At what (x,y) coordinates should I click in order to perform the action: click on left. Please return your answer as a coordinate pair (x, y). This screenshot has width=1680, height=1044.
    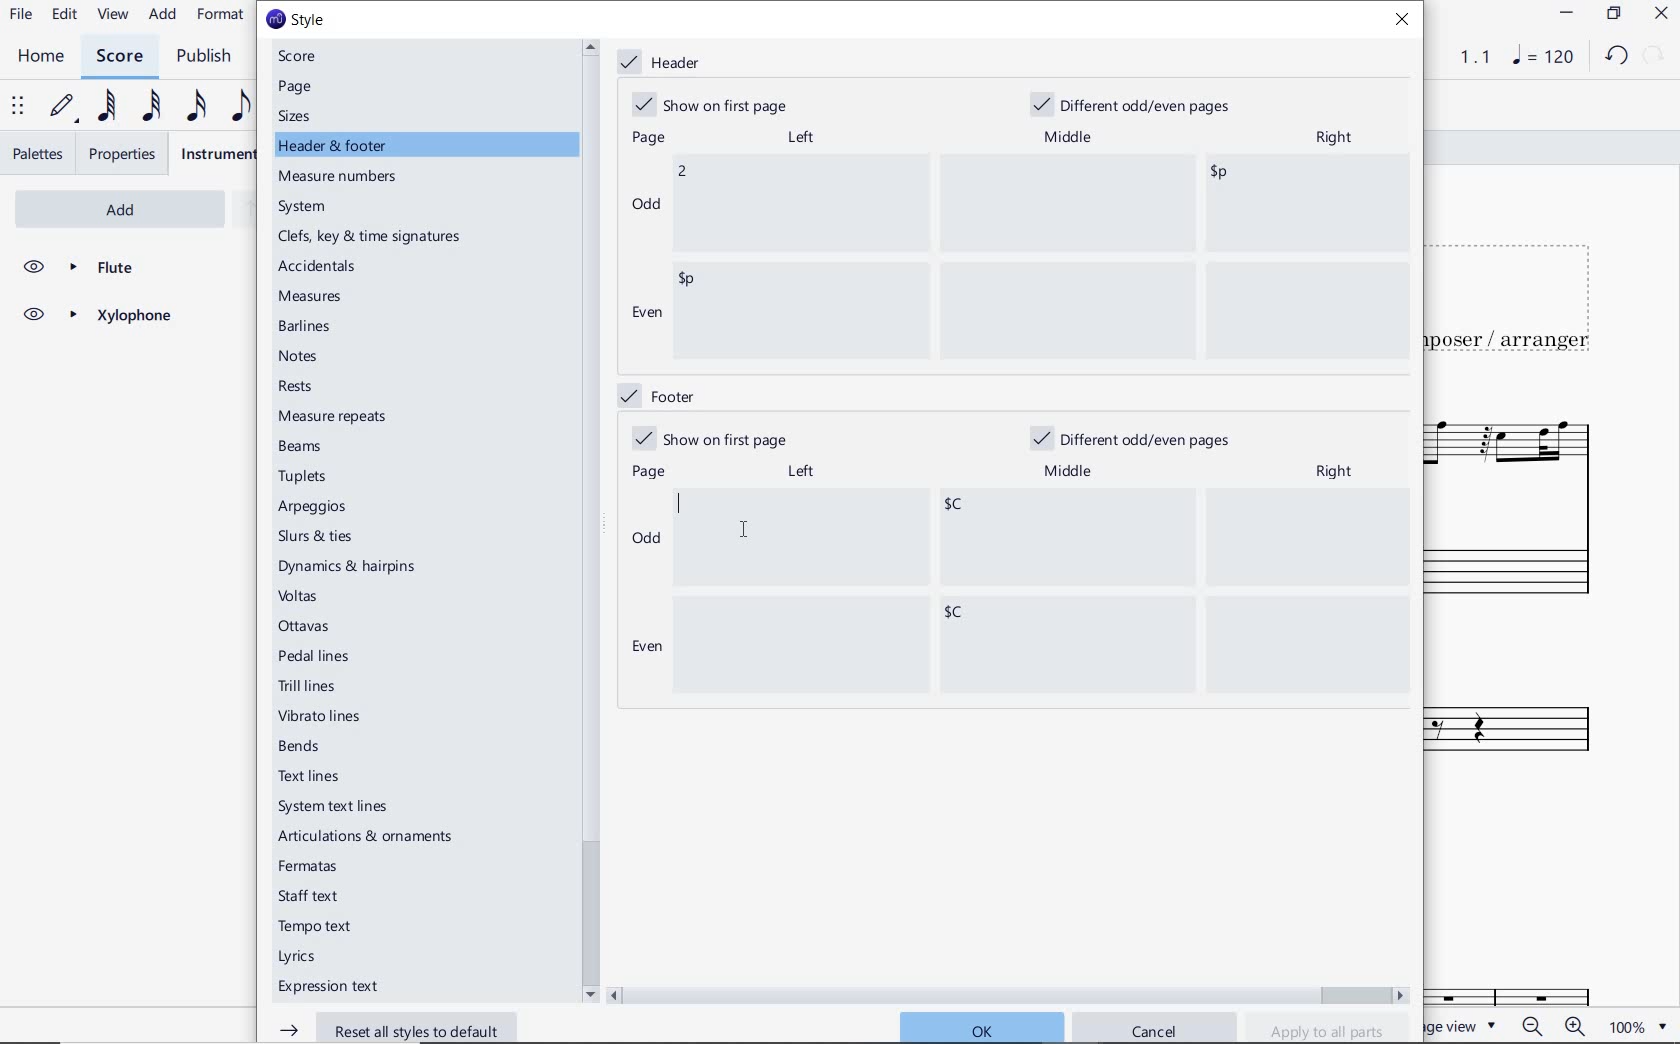
    Looking at the image, I should click on (800, 472).